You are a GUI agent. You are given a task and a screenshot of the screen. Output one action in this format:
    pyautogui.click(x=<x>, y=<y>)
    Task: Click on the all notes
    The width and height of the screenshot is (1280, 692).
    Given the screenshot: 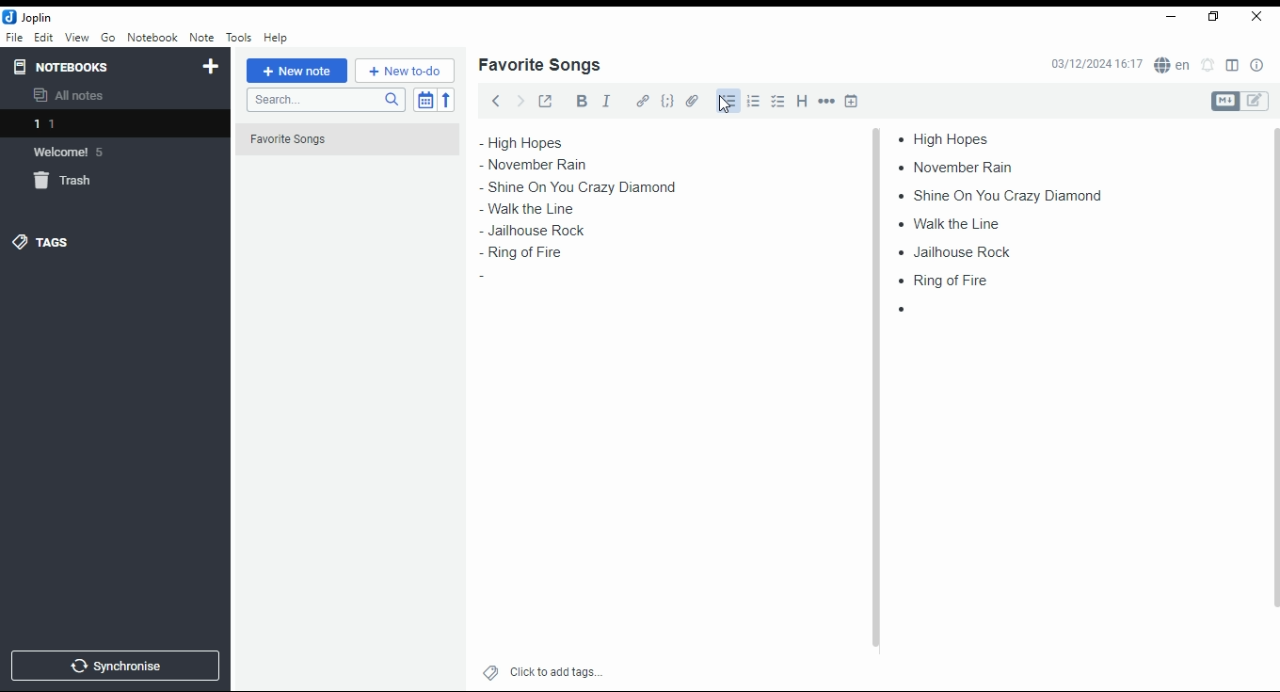 What is the action you would take?
    pyautogui.click(x=74, y=96)
    